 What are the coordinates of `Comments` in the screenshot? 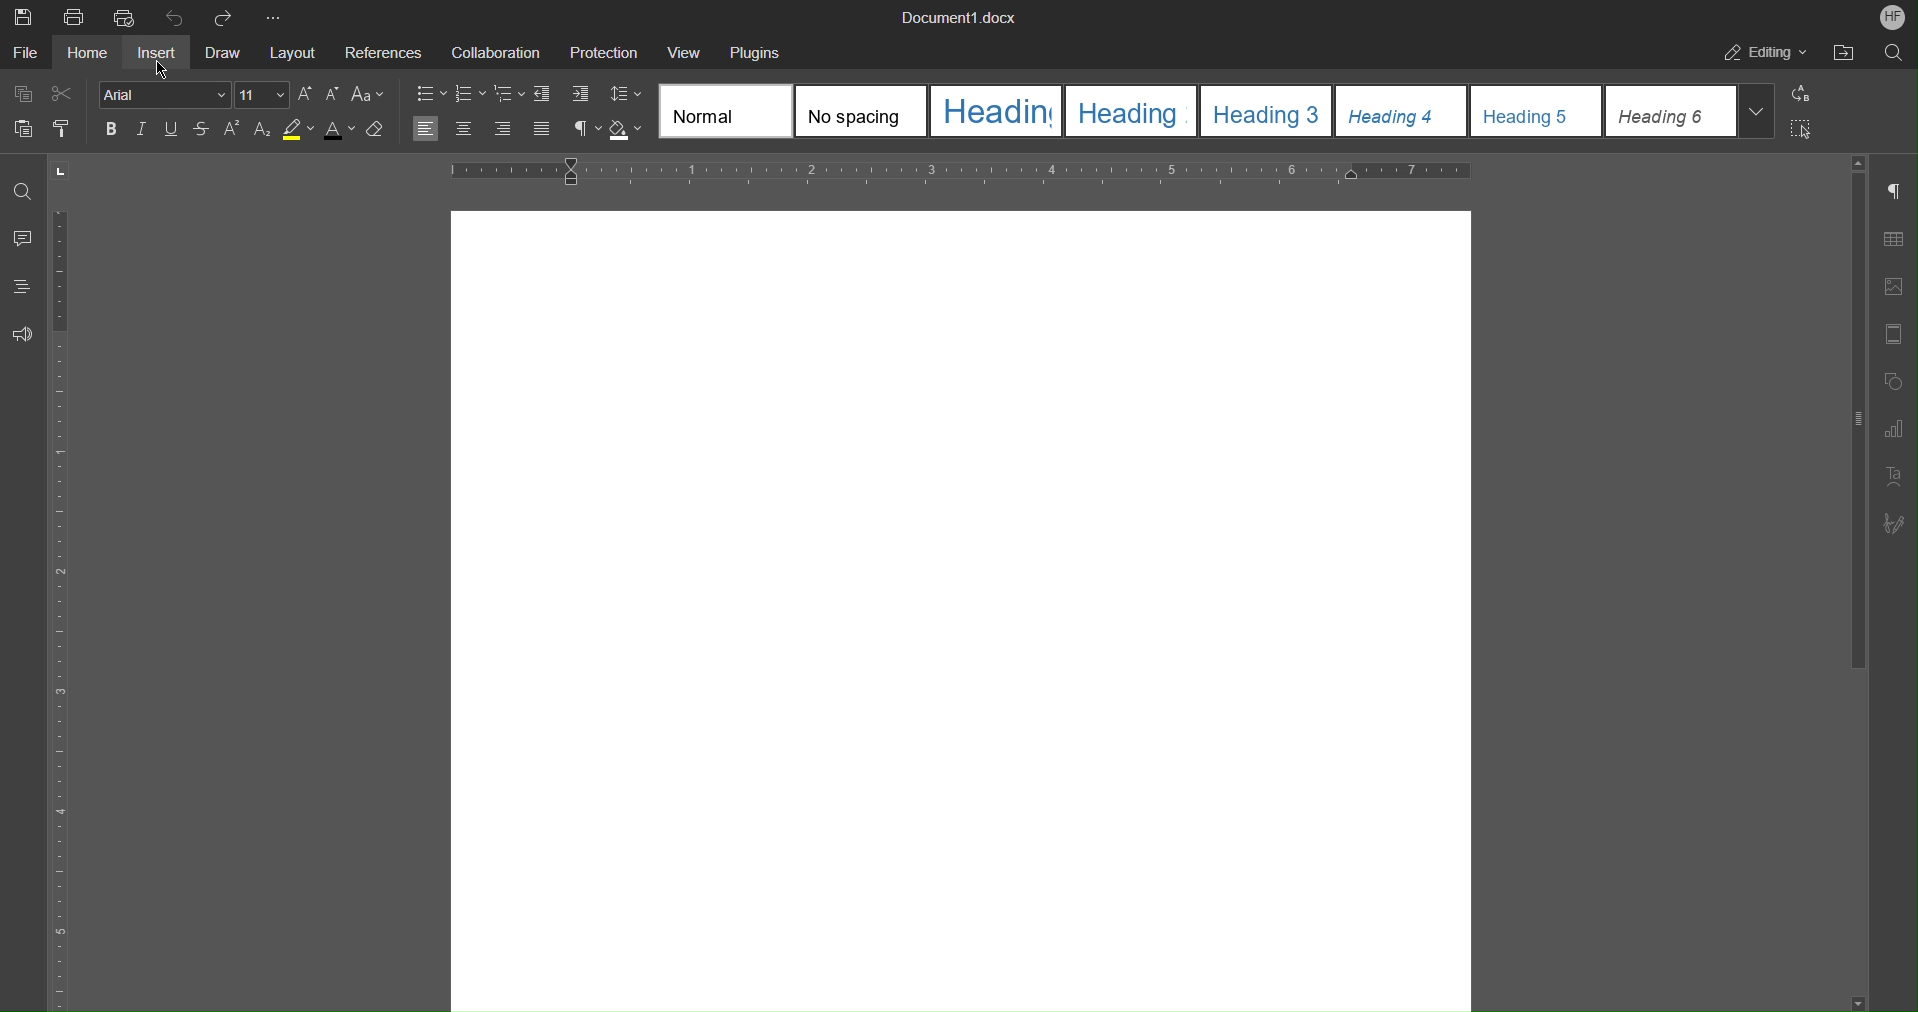 It's located at (24, 240).